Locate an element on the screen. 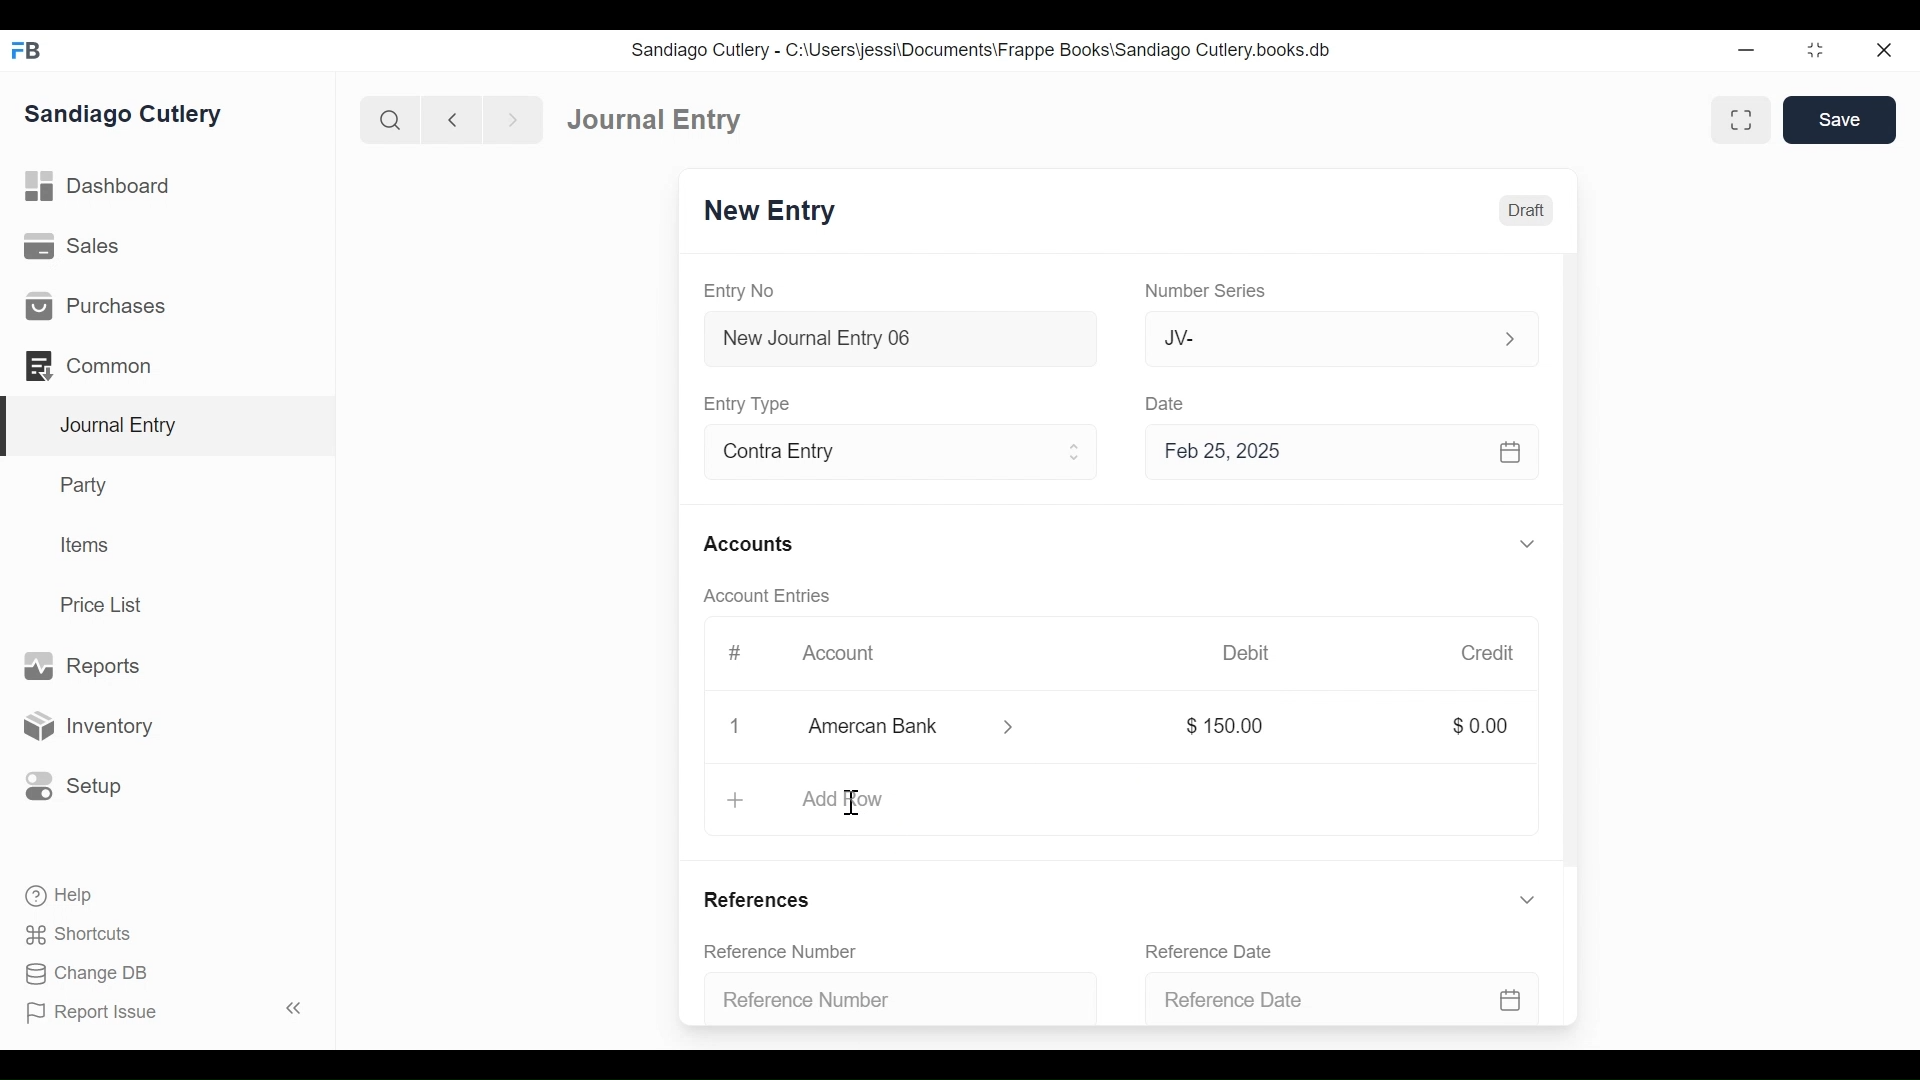 The height and width of the screenshot is (1080, 1920). New Journal Entry 06 is located at coordinates (897, 341).